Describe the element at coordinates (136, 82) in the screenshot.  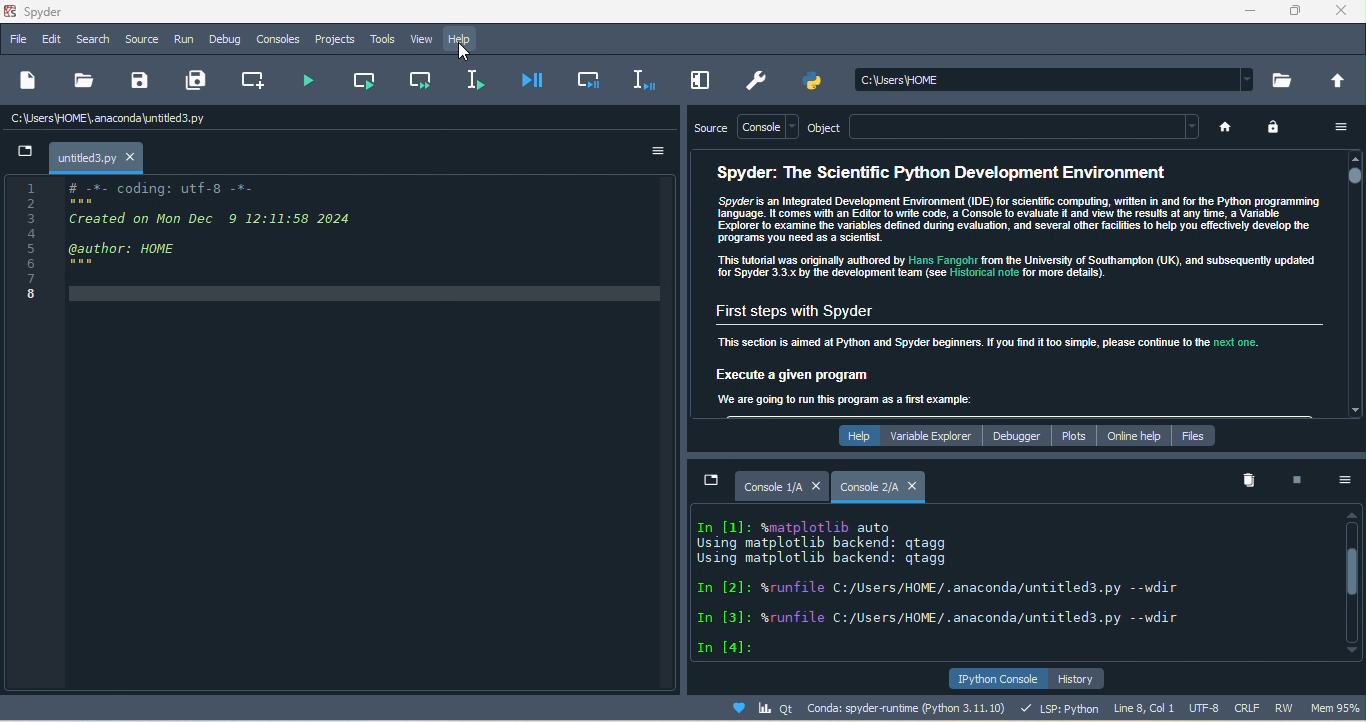
I see `save` at that location.